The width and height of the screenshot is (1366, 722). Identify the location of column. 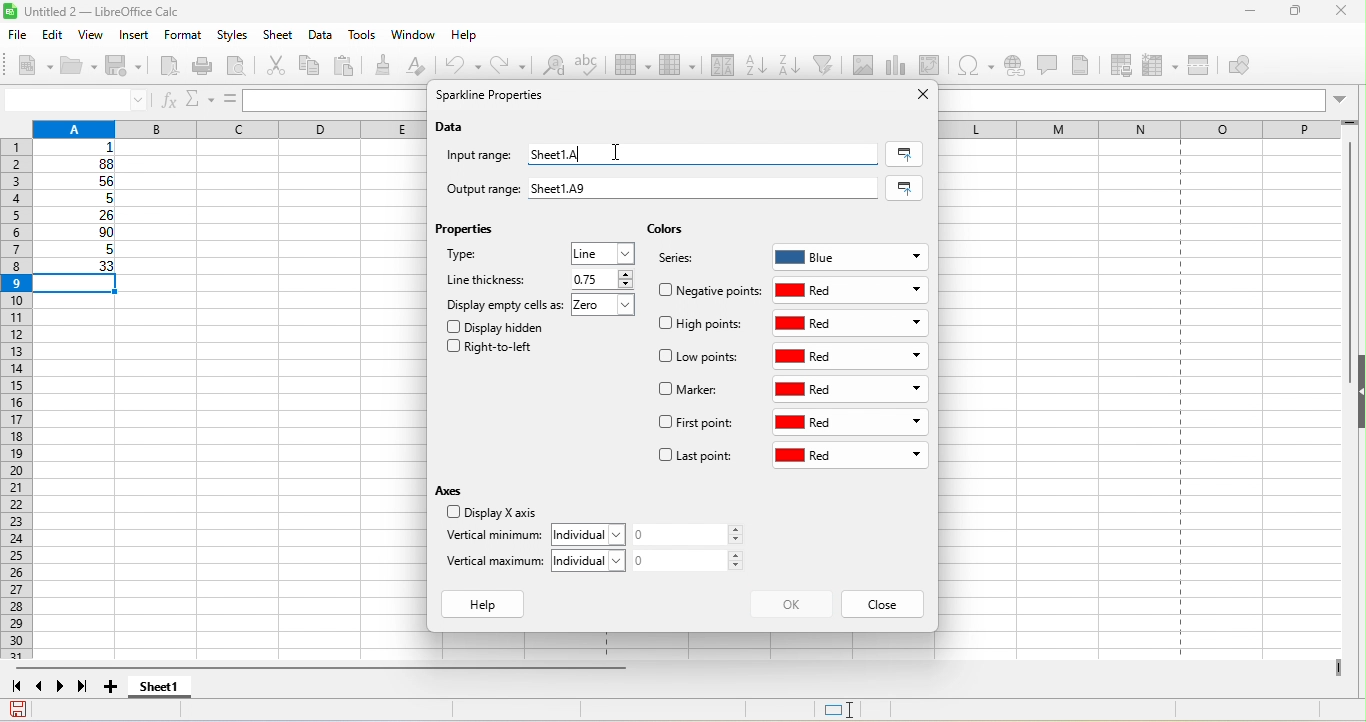
(225, 127).